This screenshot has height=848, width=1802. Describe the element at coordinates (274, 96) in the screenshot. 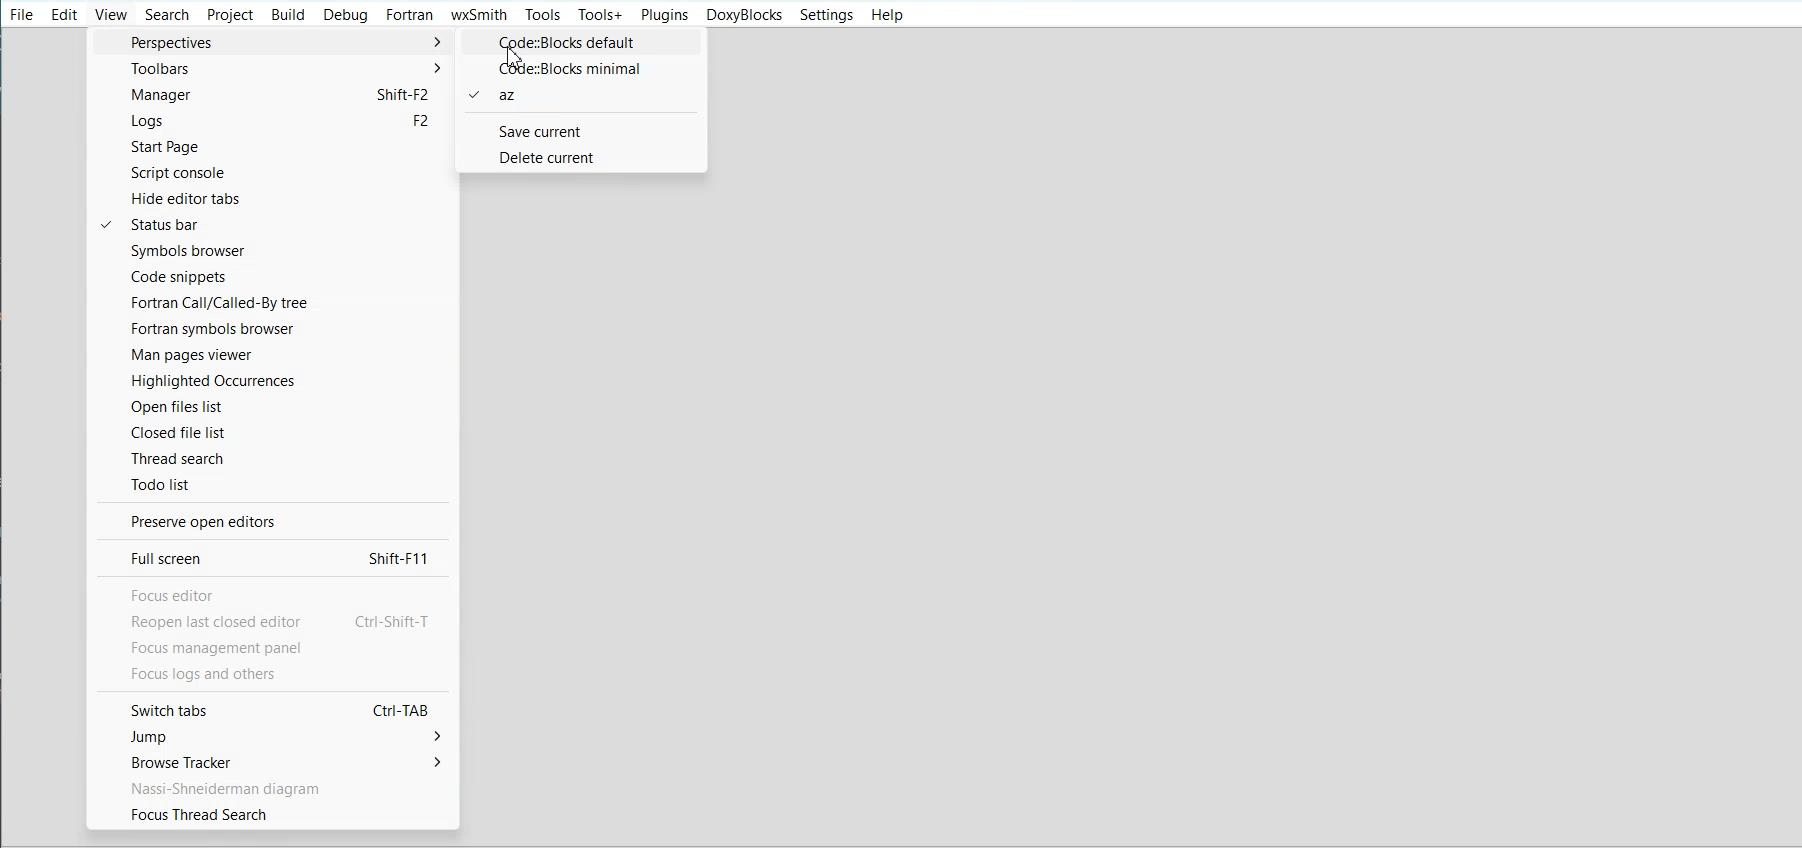

I see `Manager` at that location.